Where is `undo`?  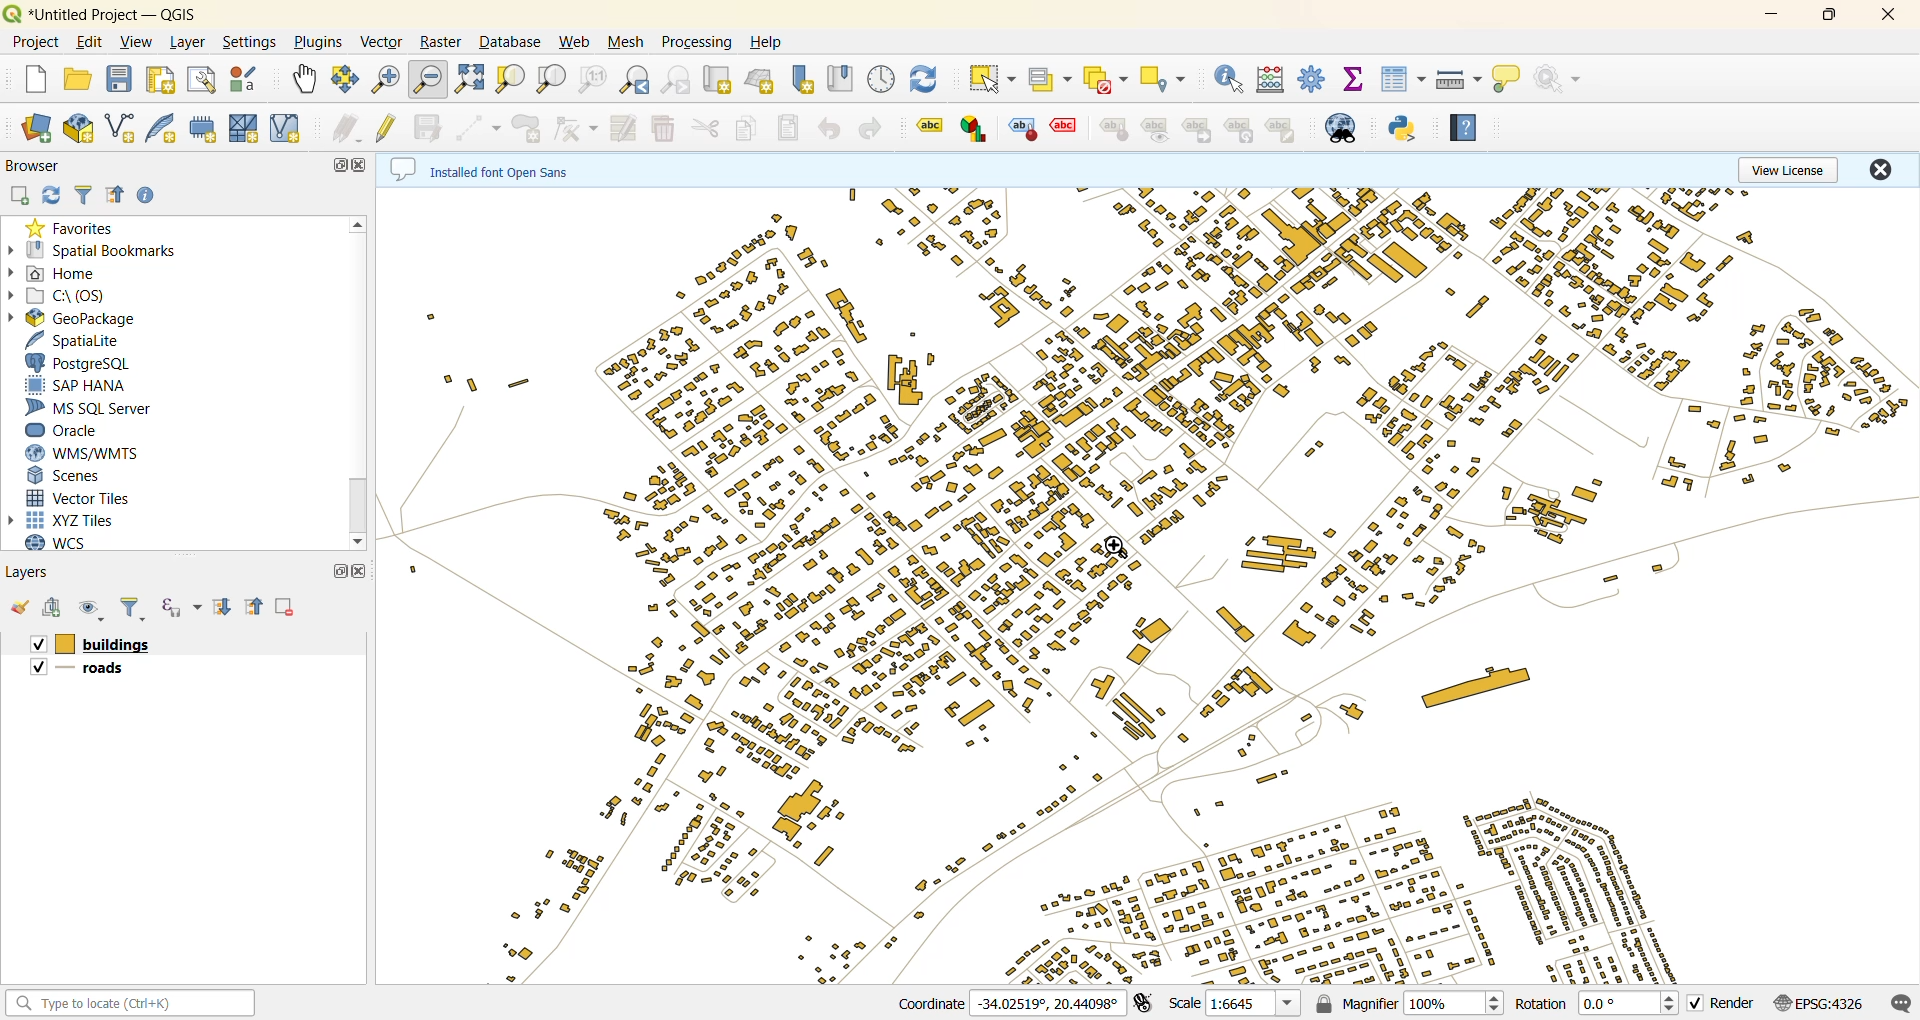 undo is located at coordinates (829, 133).